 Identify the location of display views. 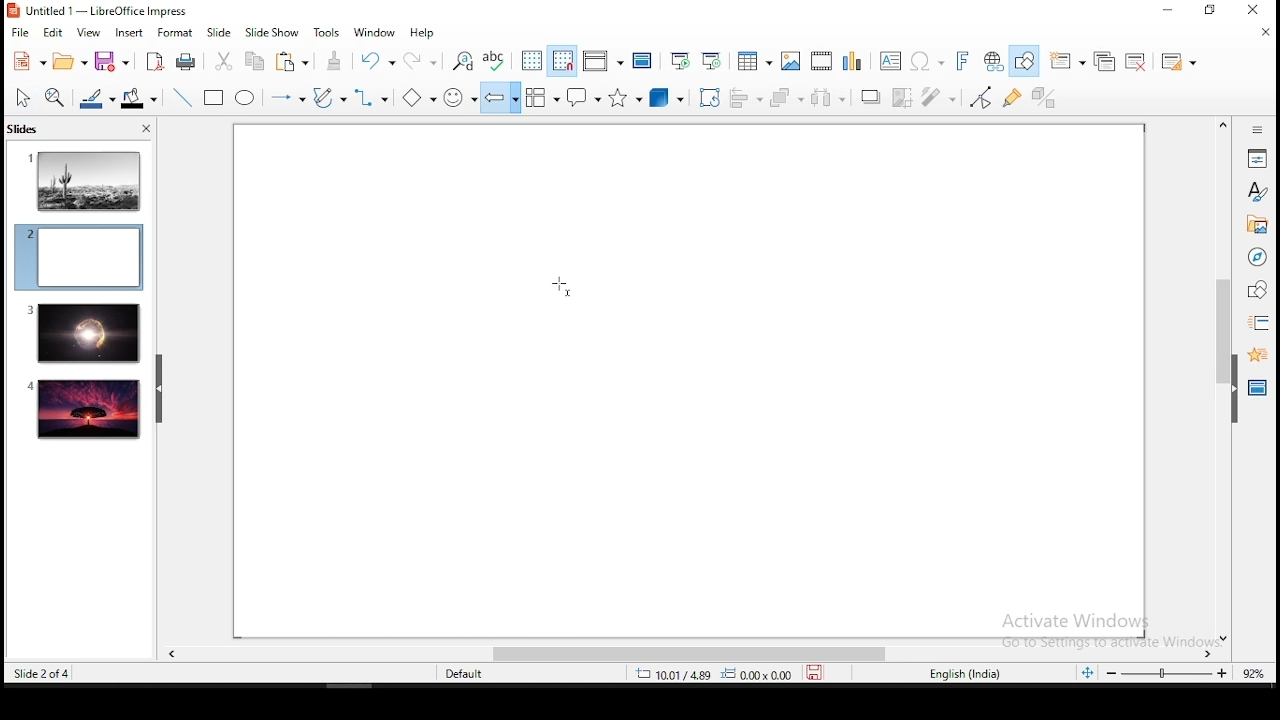
(602, 61).